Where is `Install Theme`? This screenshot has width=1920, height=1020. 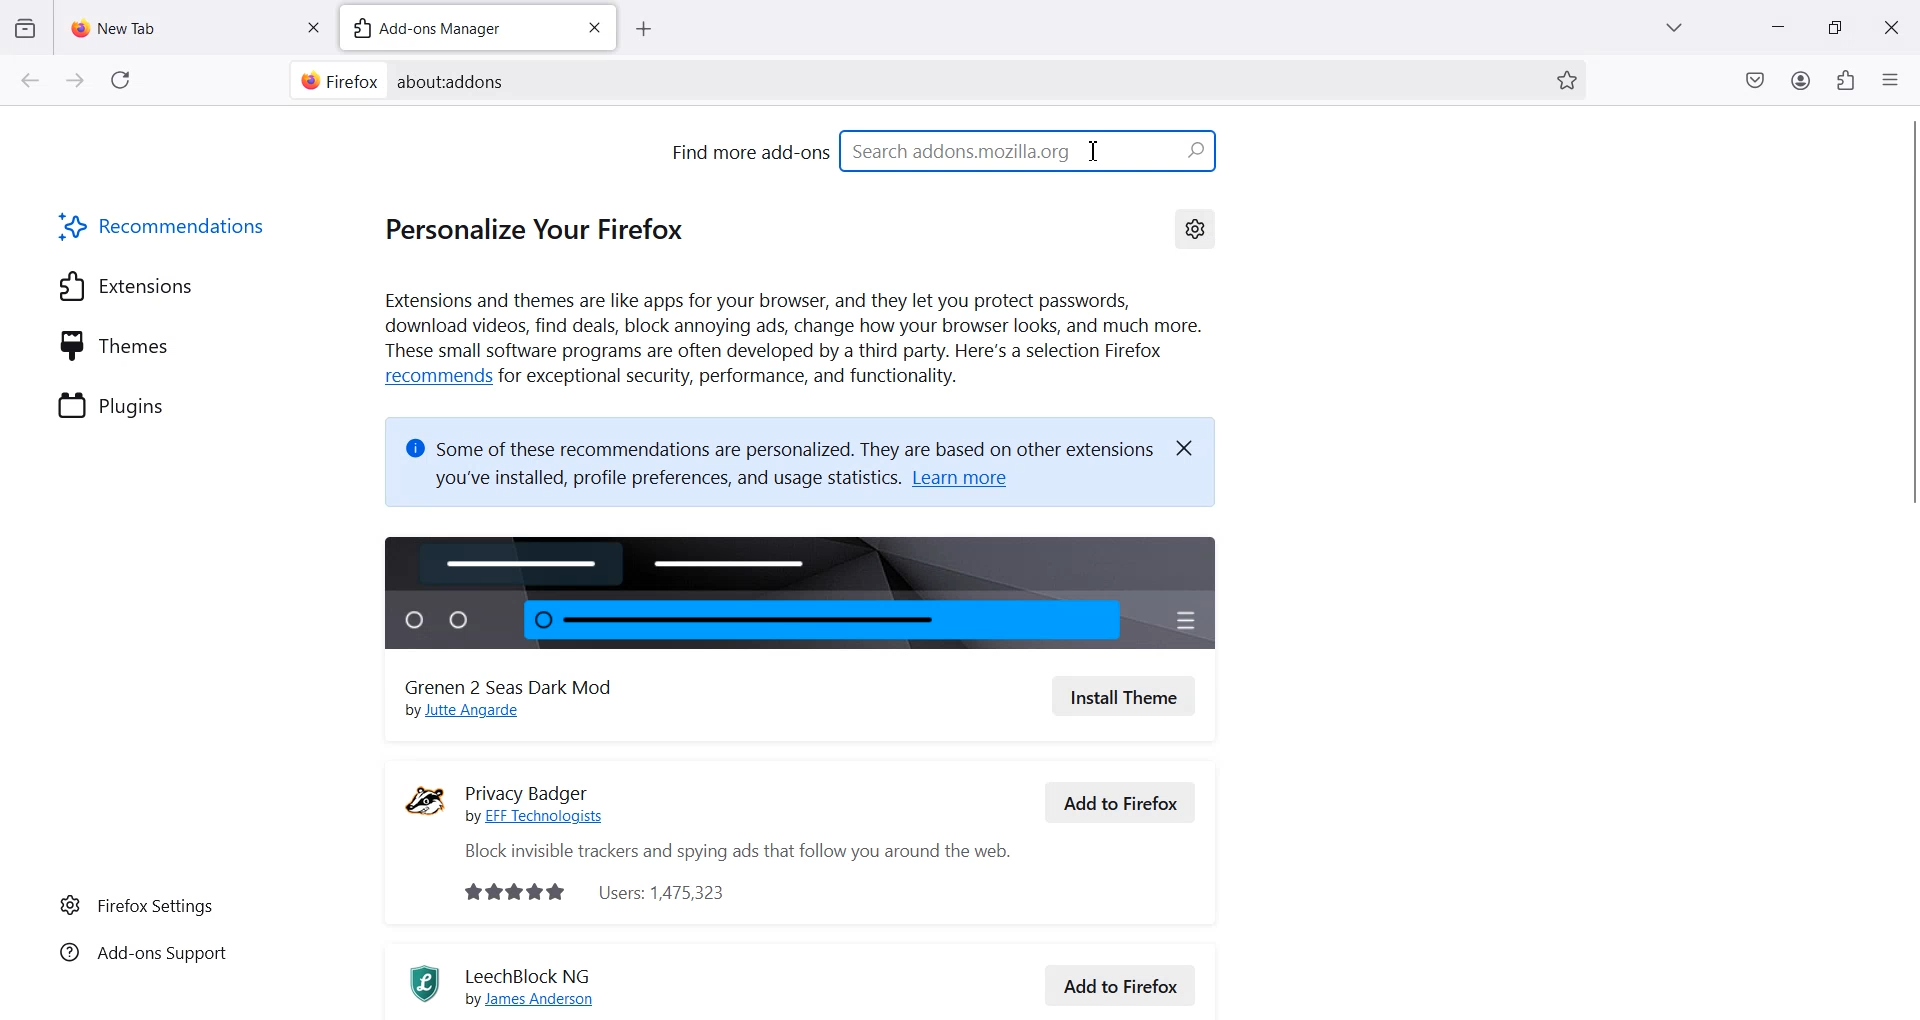 Install Theme is located at coordinates (1124, 696).